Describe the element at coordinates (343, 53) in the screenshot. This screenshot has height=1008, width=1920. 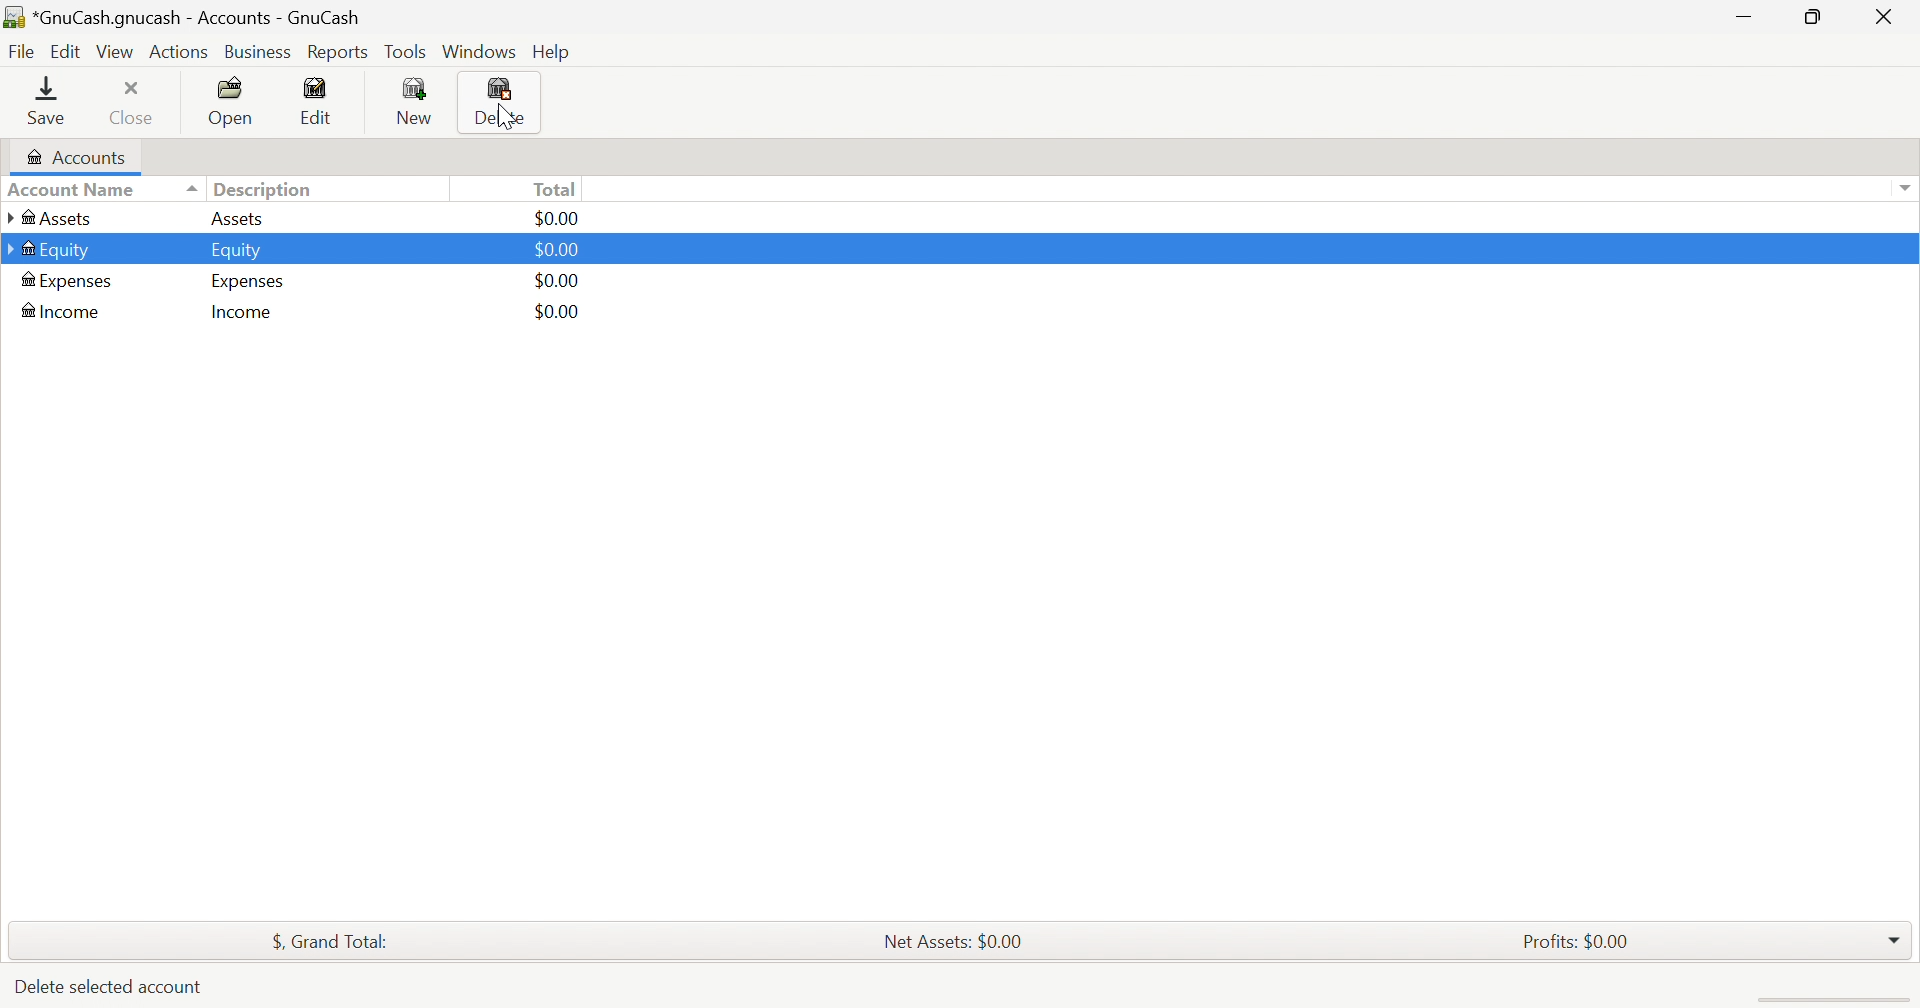
I see `Reports` at that location.